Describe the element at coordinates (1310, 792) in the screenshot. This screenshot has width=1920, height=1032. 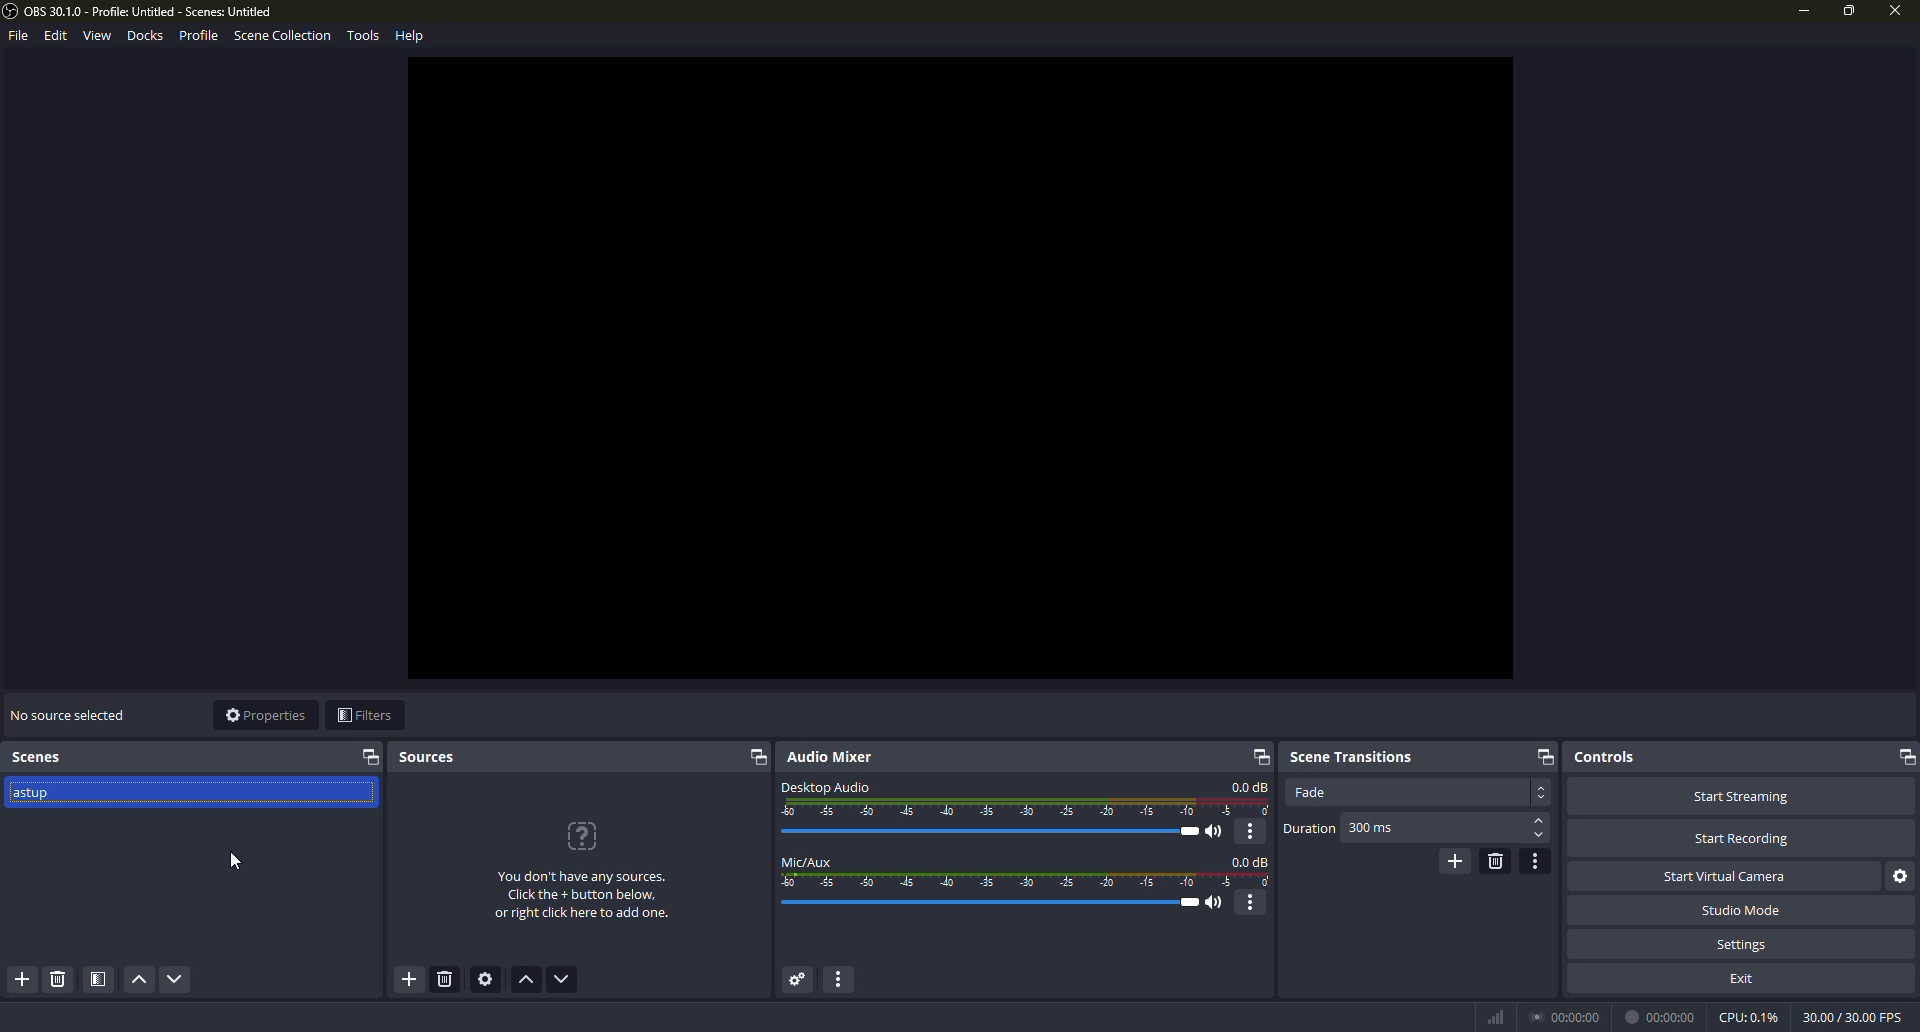
I see `fade` at that location.